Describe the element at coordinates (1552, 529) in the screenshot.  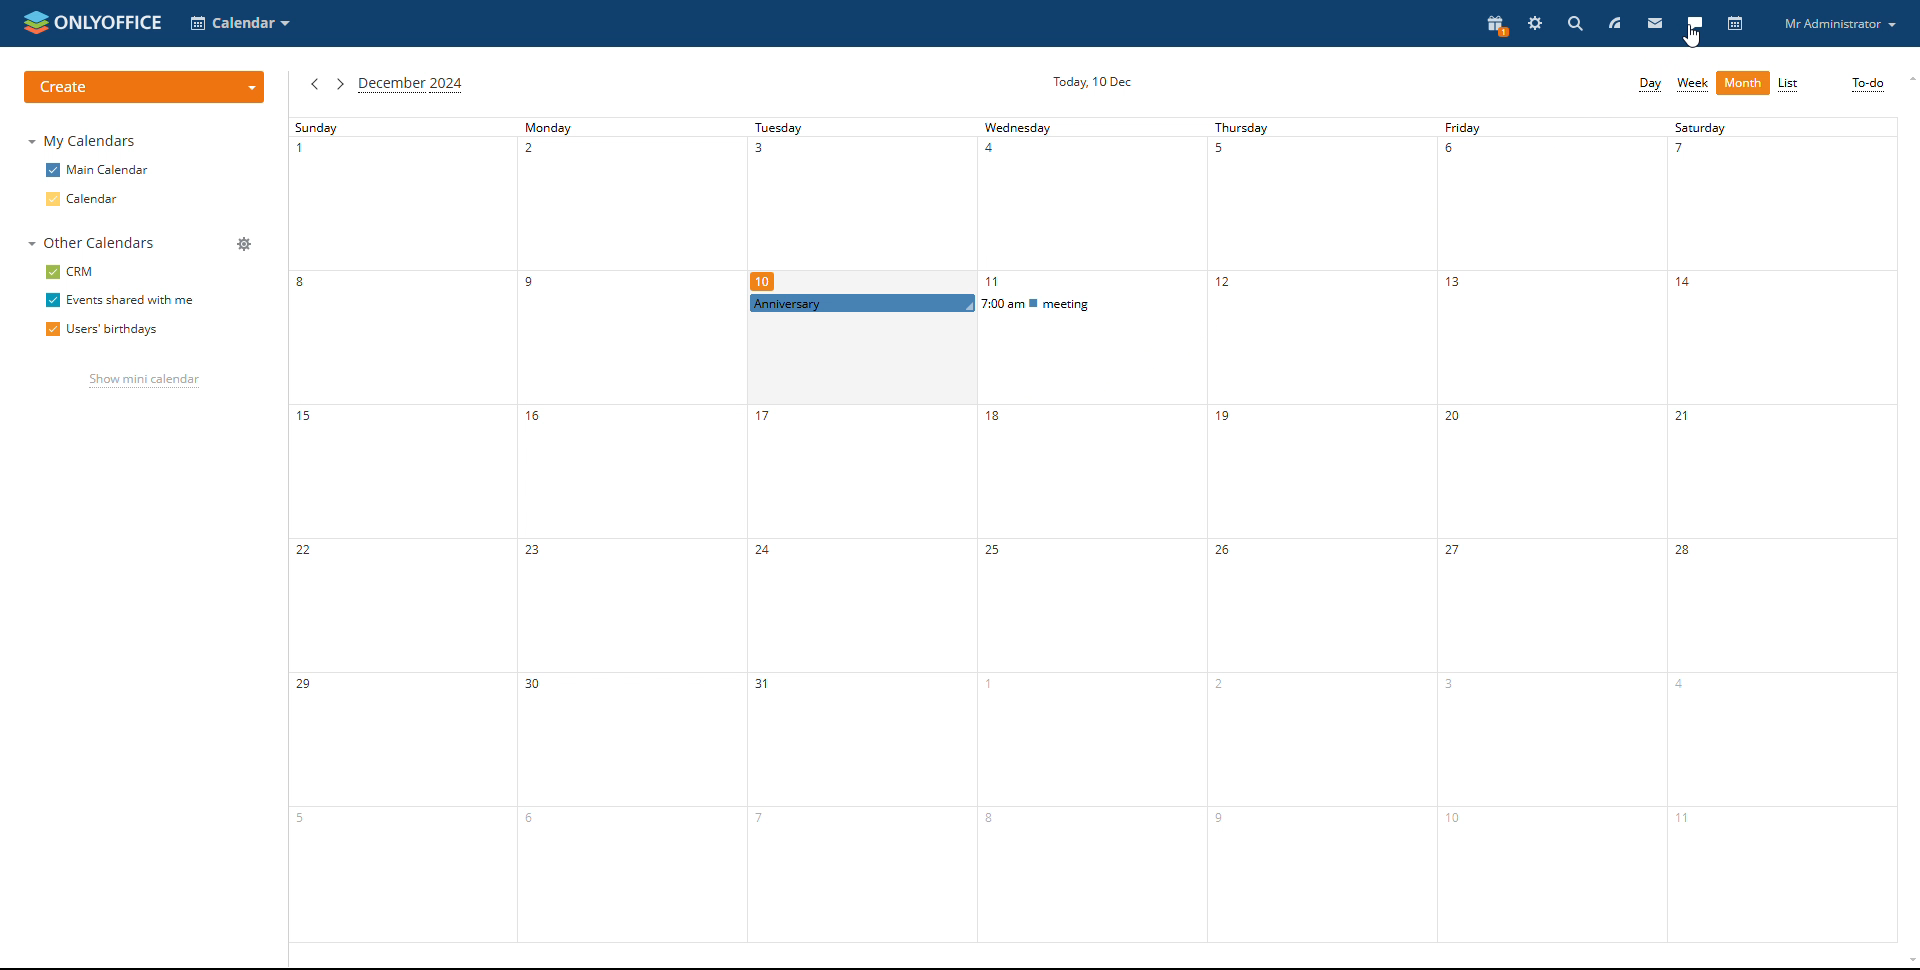
I see `friday` at that location.